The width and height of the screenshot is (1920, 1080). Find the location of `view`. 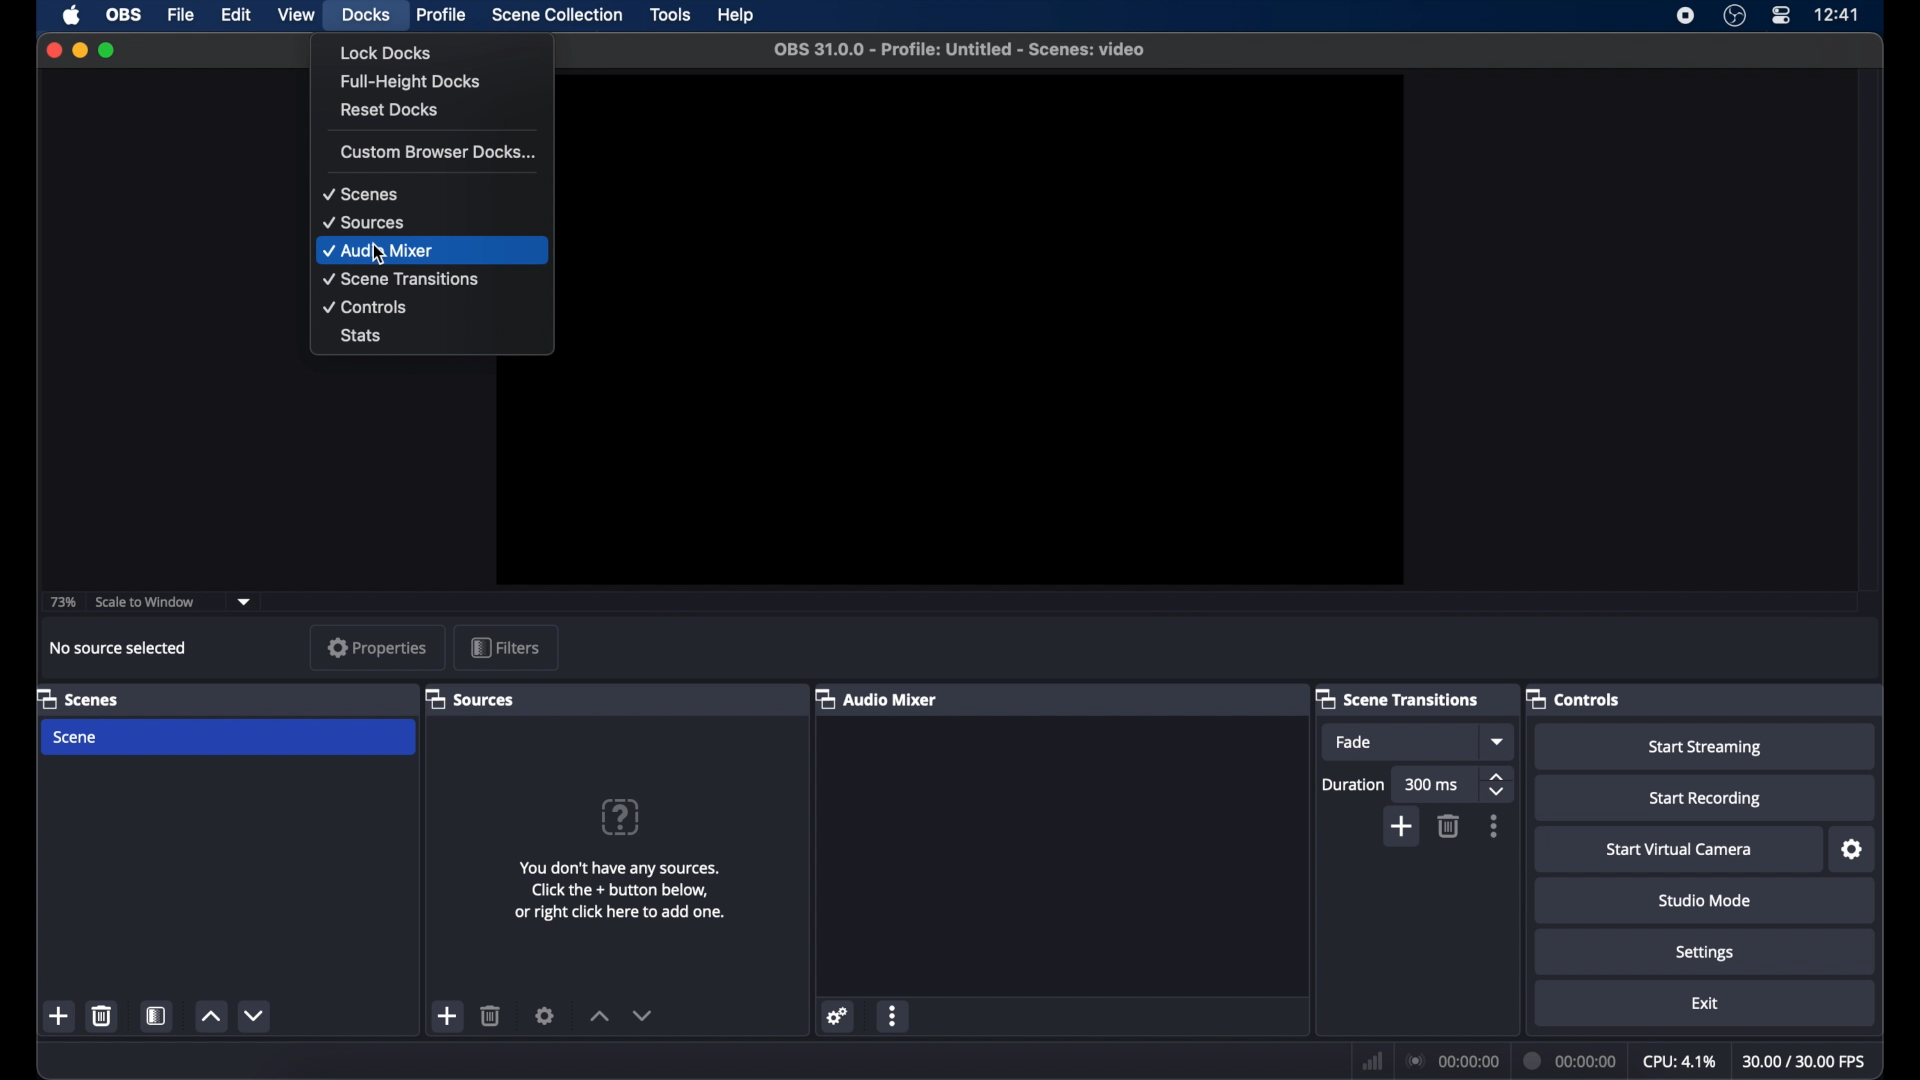

view is located at coordinates (296, 14).